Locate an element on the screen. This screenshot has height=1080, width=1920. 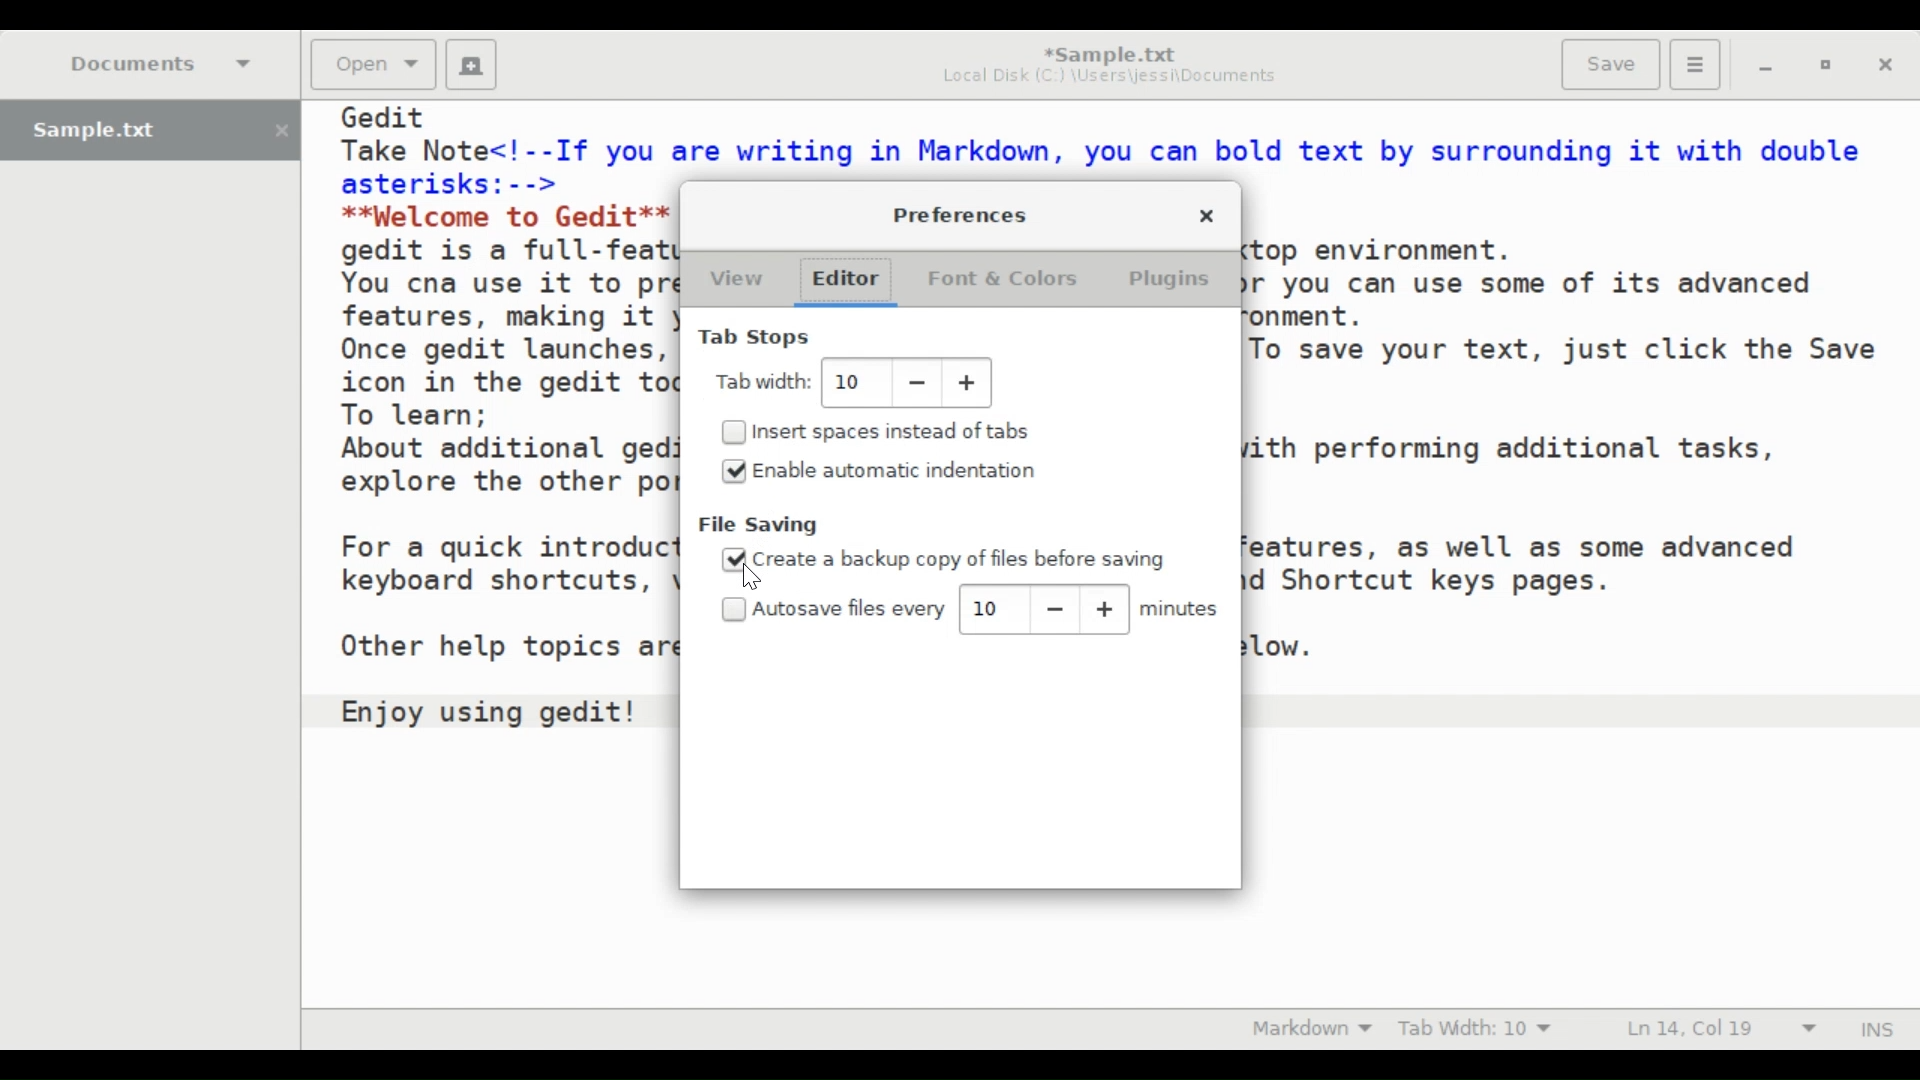
Cursor is located at coordinates (752, 578).